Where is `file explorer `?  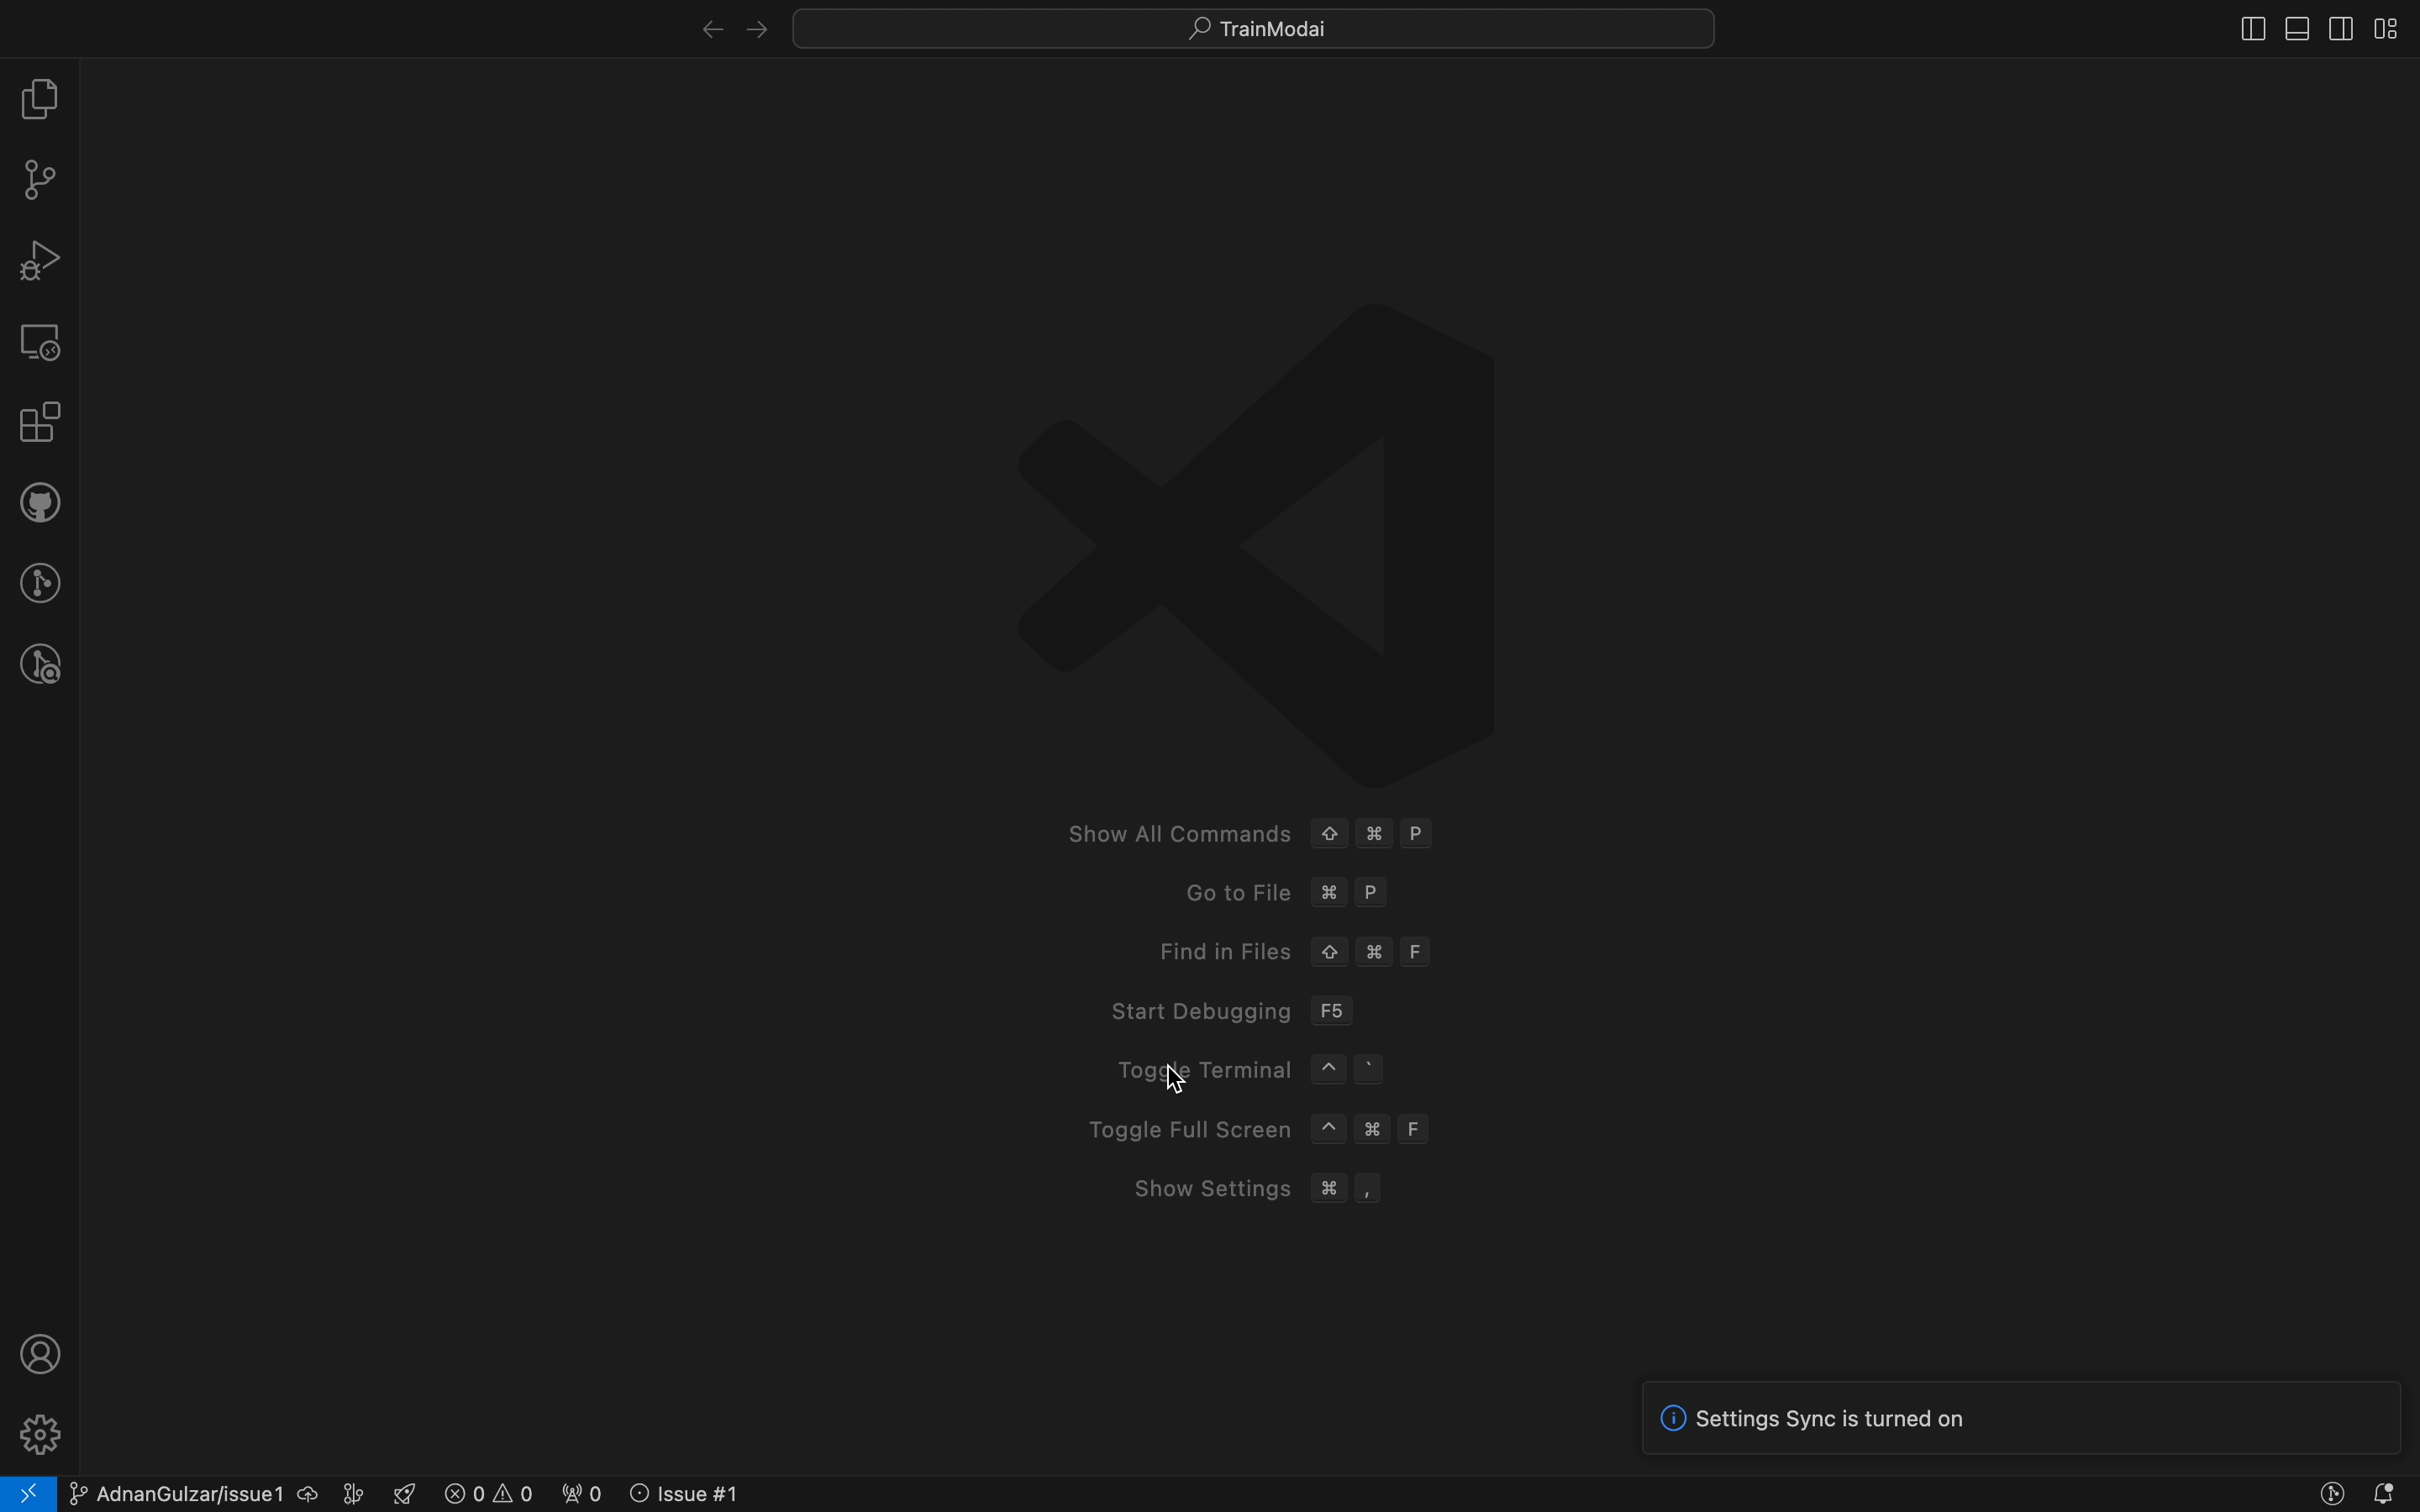
file explorer  is located at coordinates (40, 97).